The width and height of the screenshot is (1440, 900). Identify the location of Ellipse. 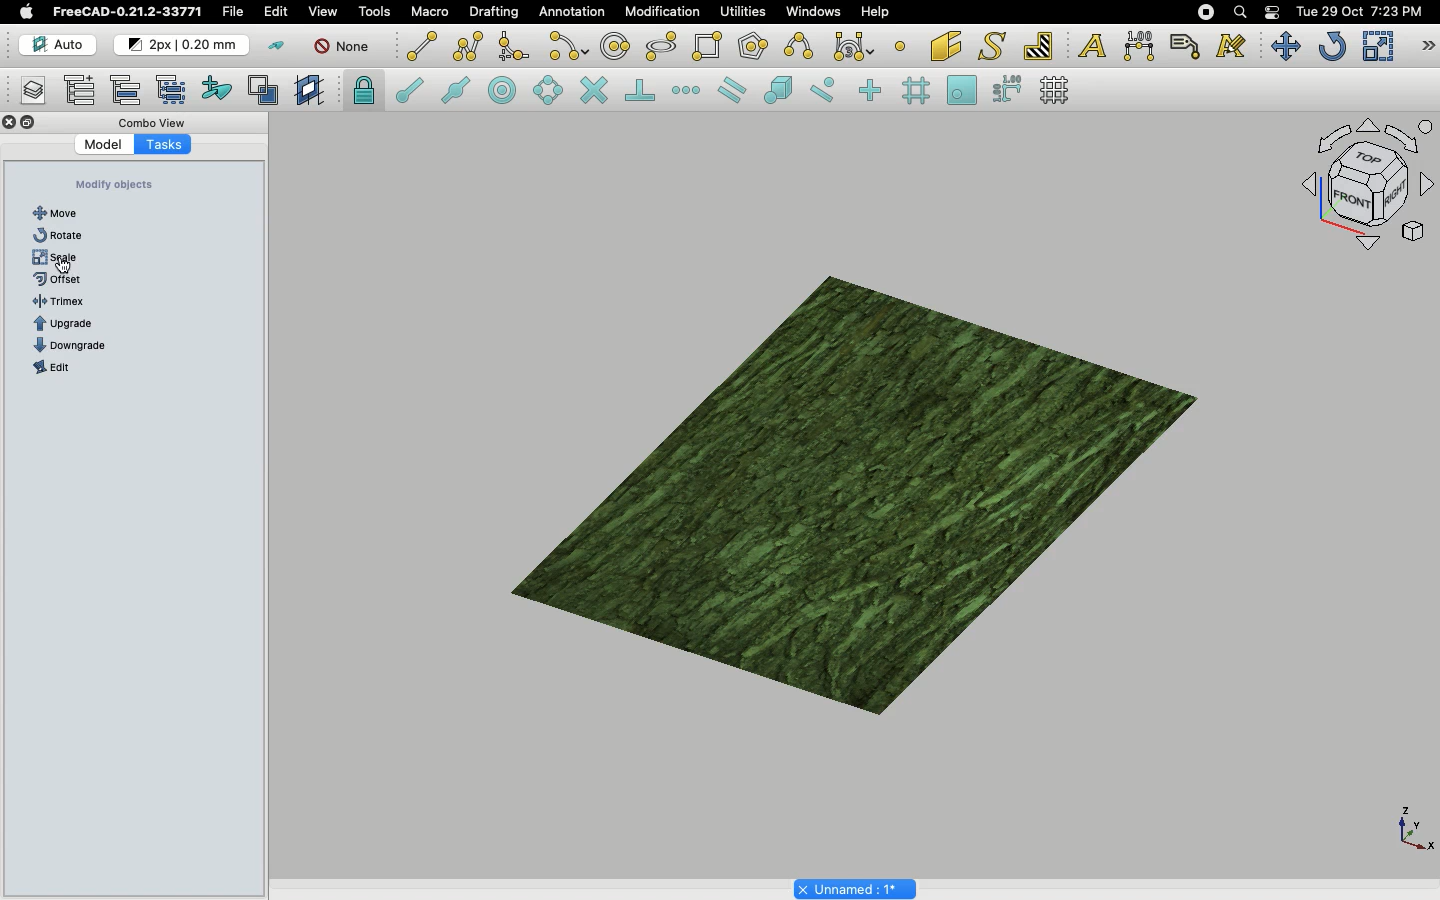
(659, 45).